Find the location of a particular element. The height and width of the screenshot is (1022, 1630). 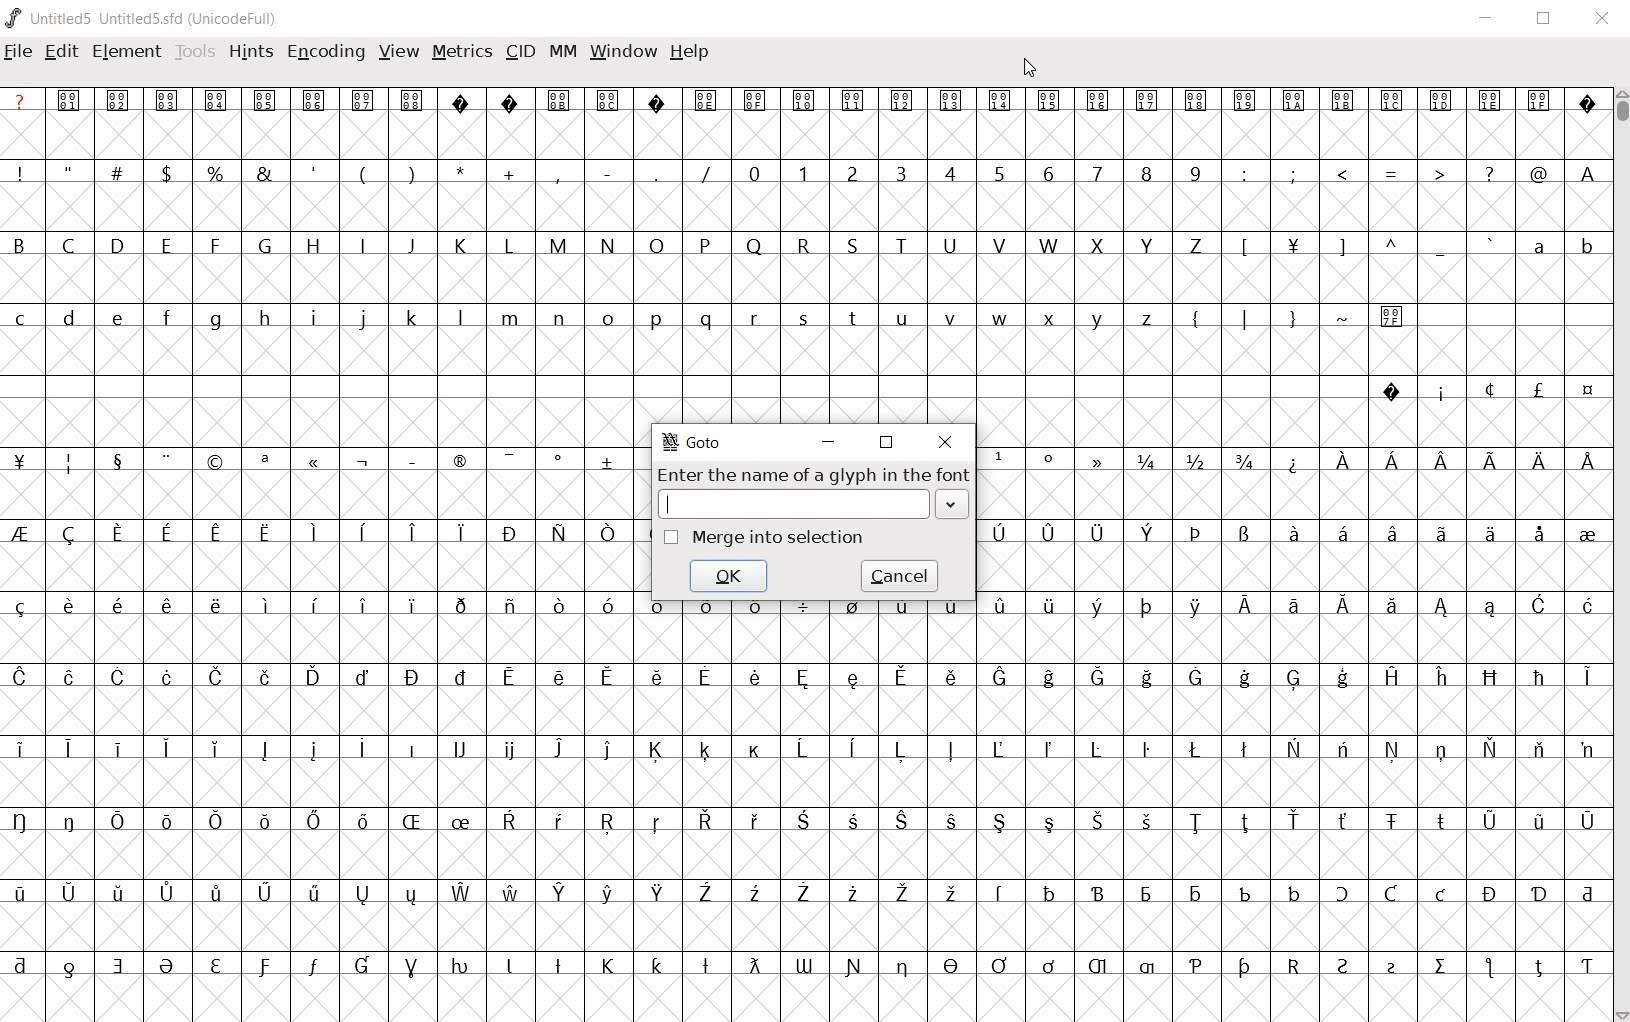

Symbol is located at coordinates (563, 821).